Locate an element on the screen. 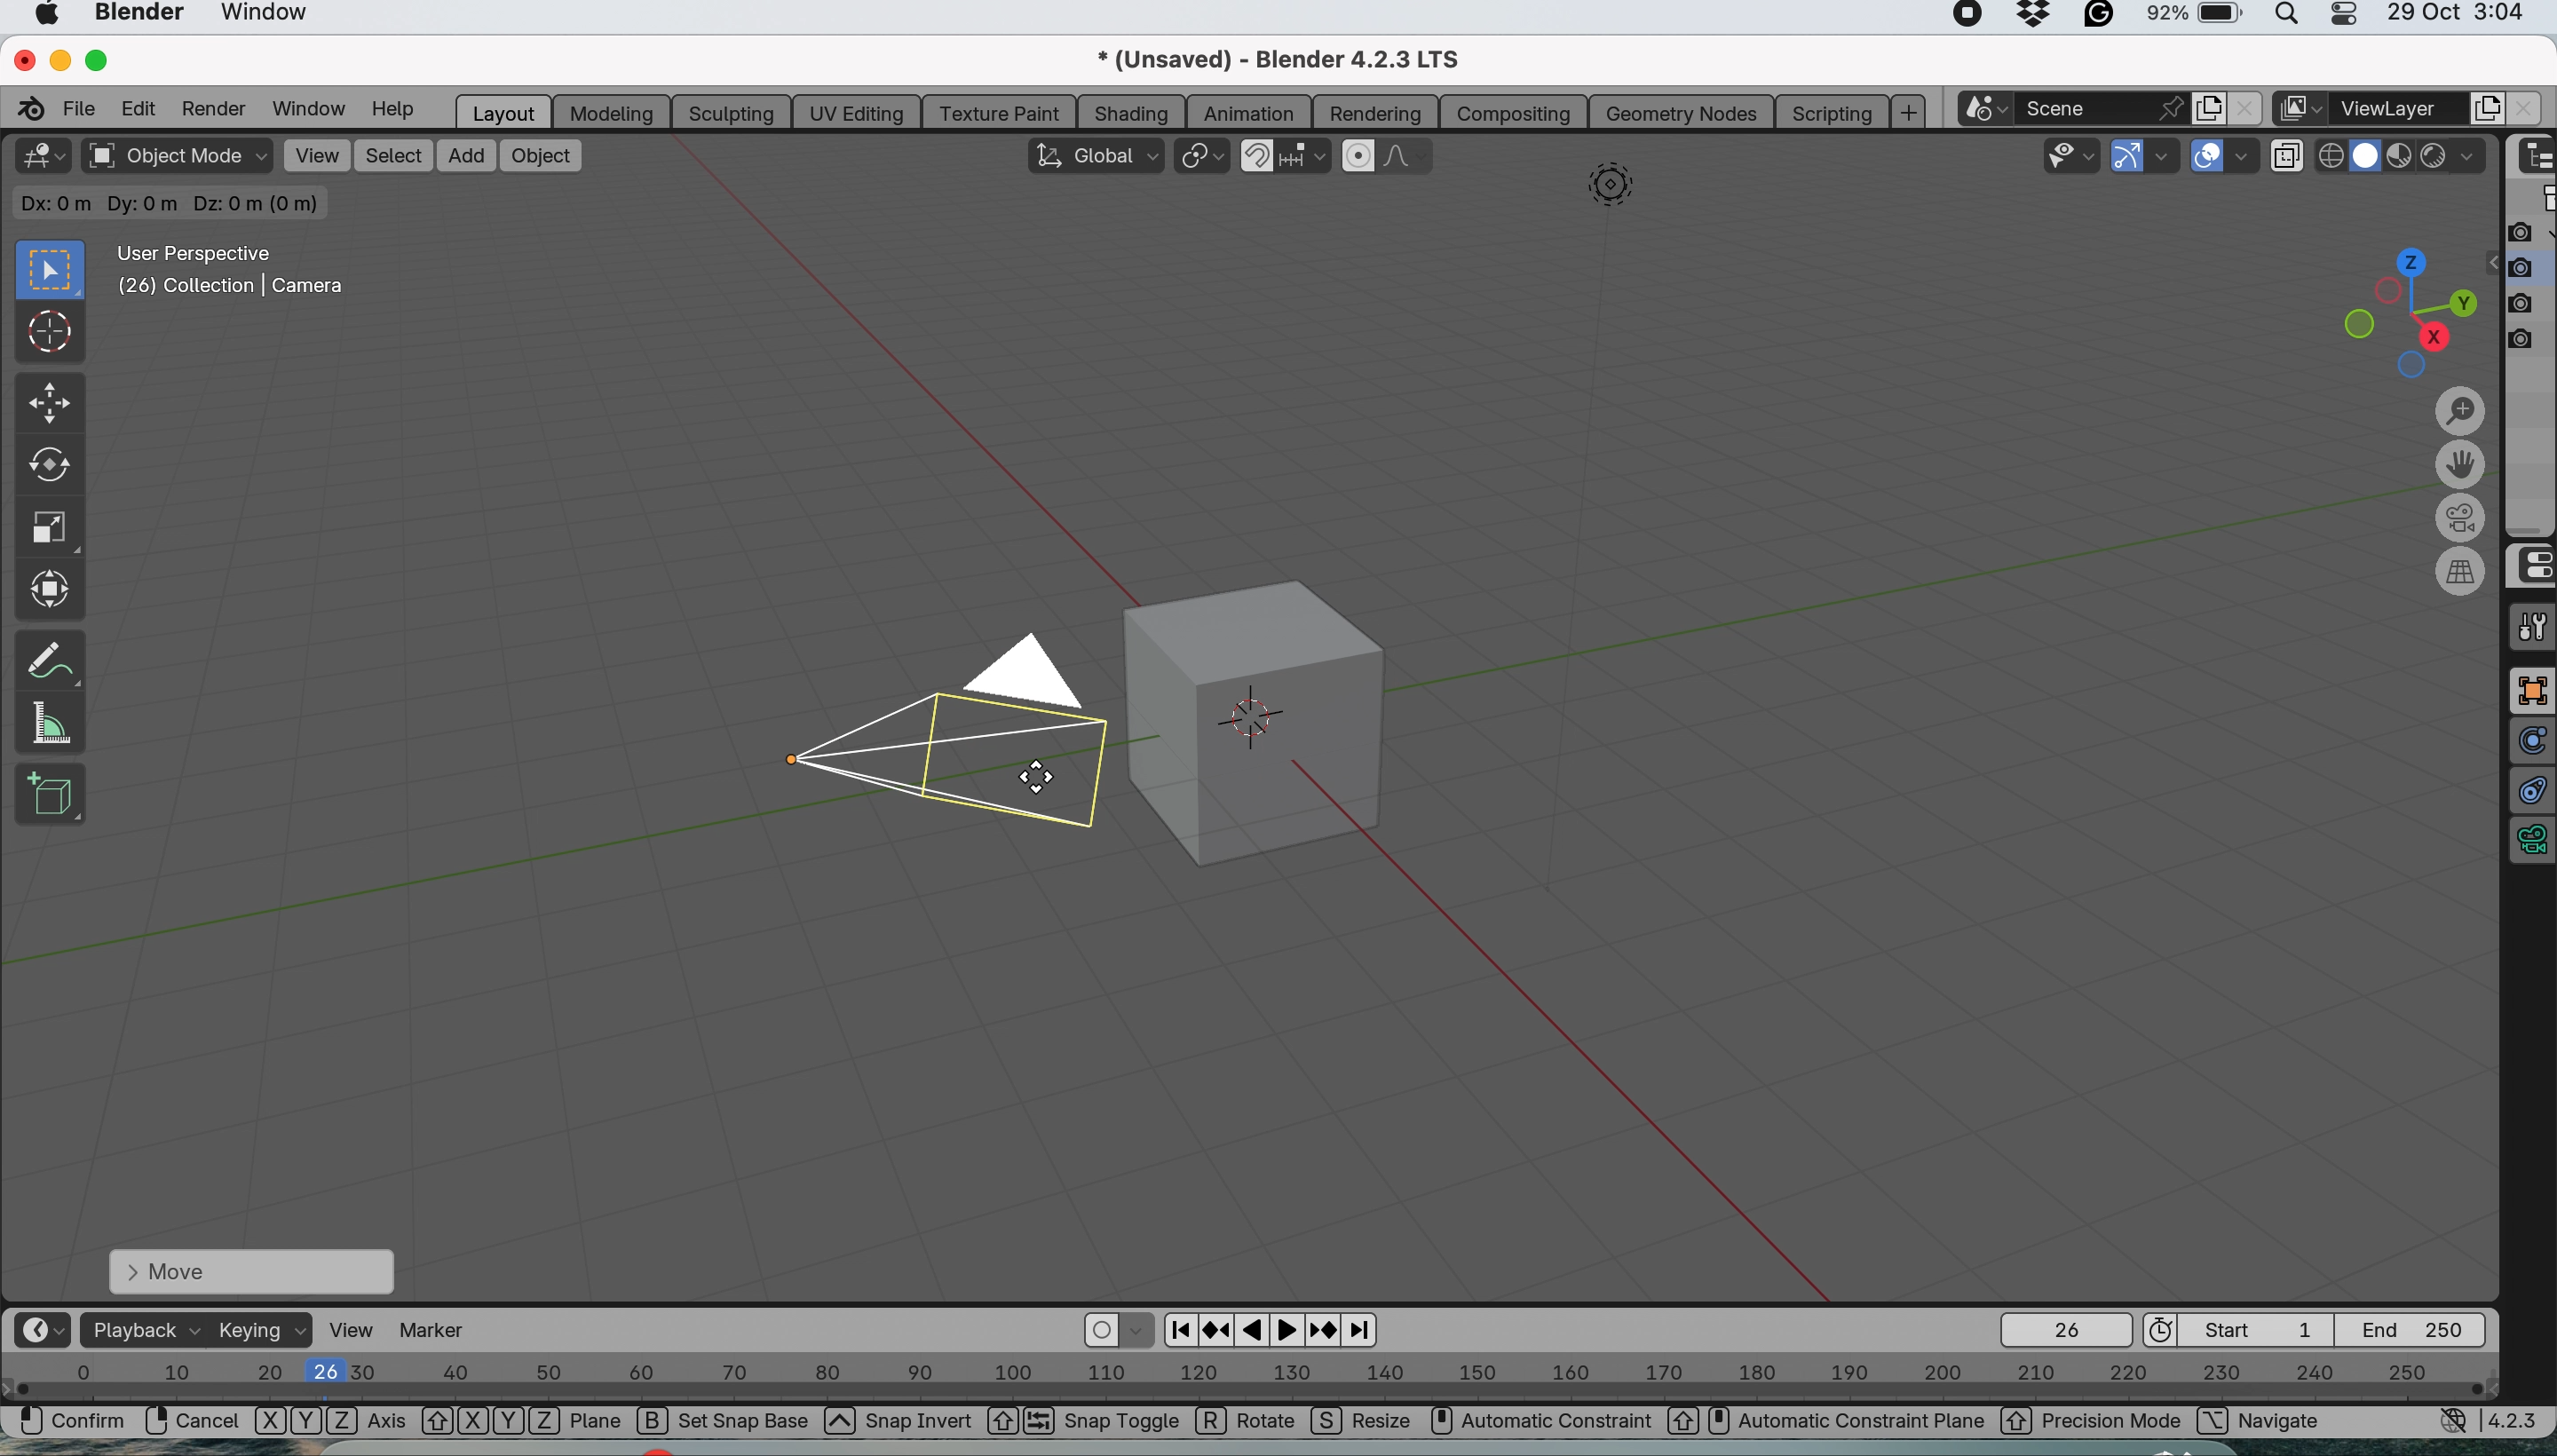 This screenshot has height=1456, width=2557. grammarly is located at coordinates (2101, 18).